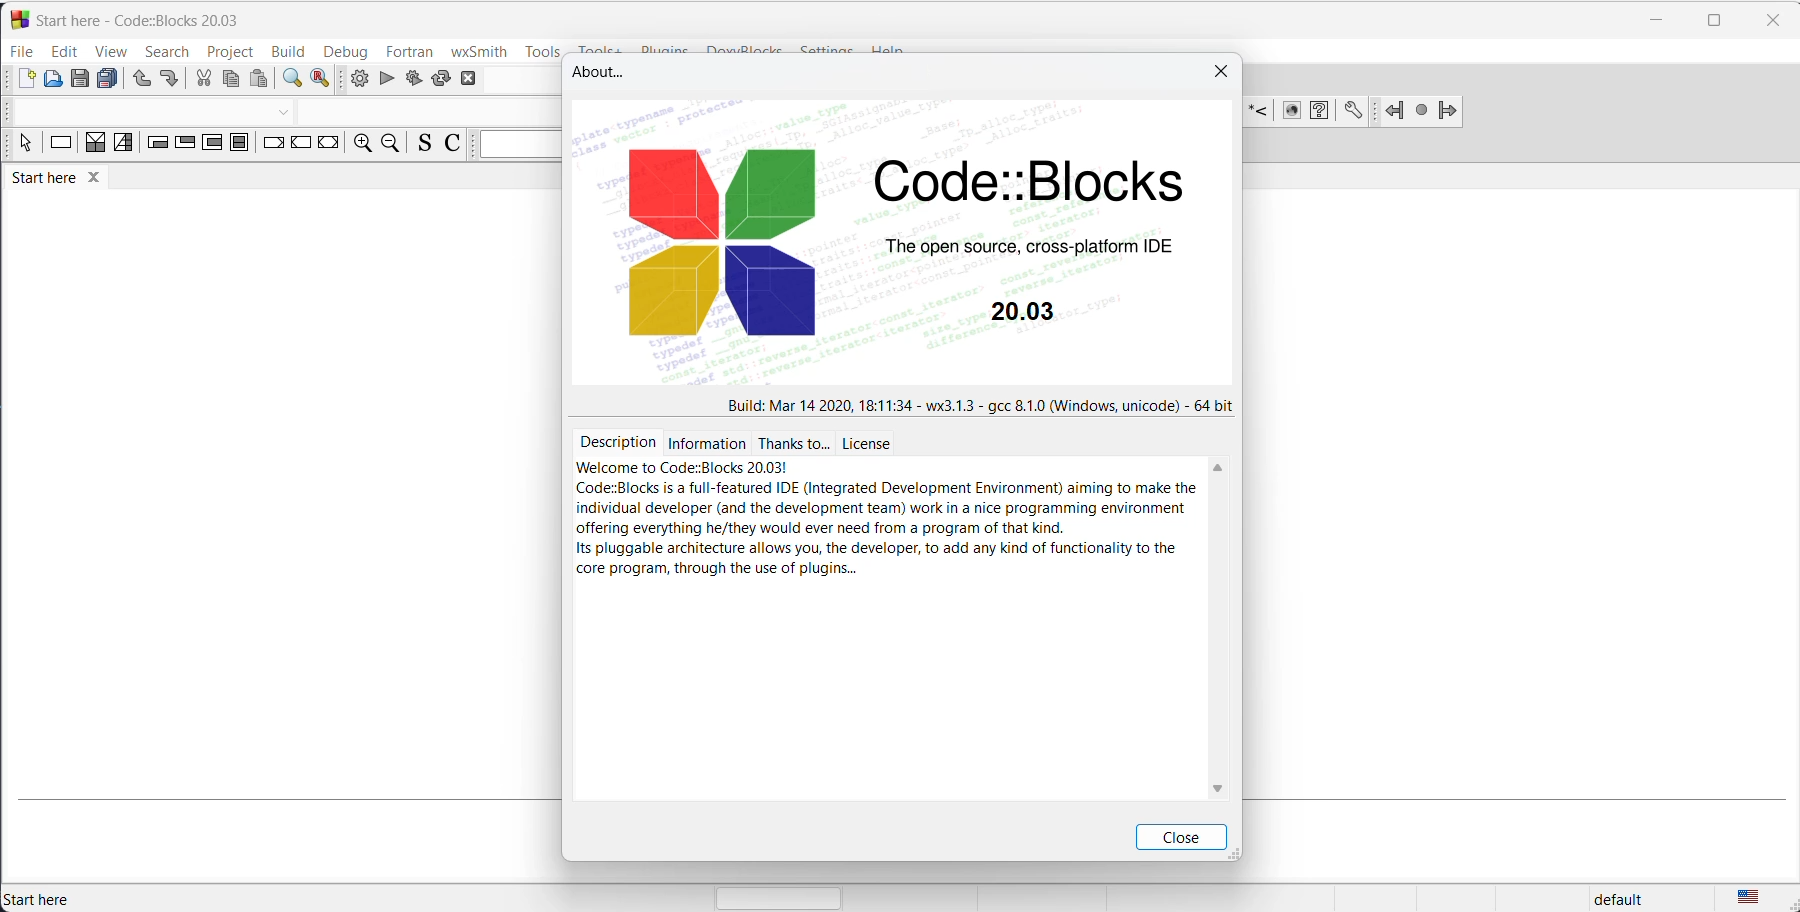 This screenshot has width=1800, height=912. What do you see at coordinates (122, 145) in the screenshot?
I see `selection` at bounding box center [122, 145].